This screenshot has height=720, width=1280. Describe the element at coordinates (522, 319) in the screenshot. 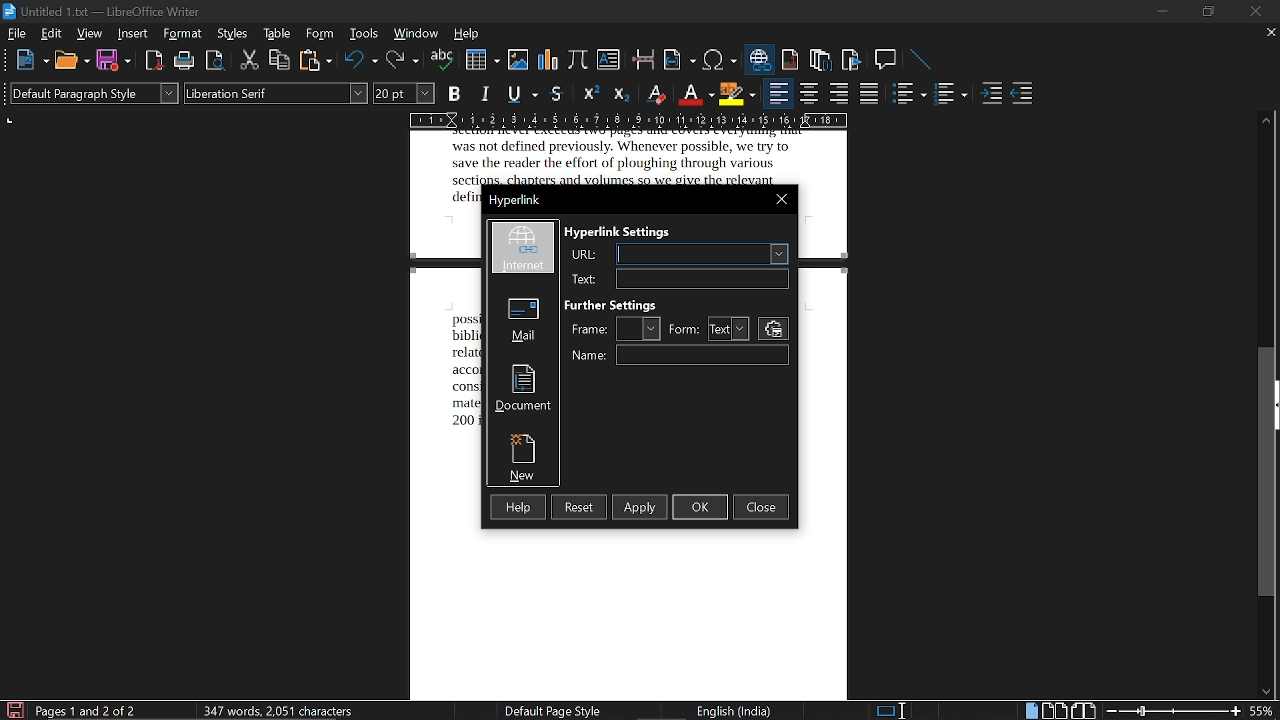

I see `mail` at that location.